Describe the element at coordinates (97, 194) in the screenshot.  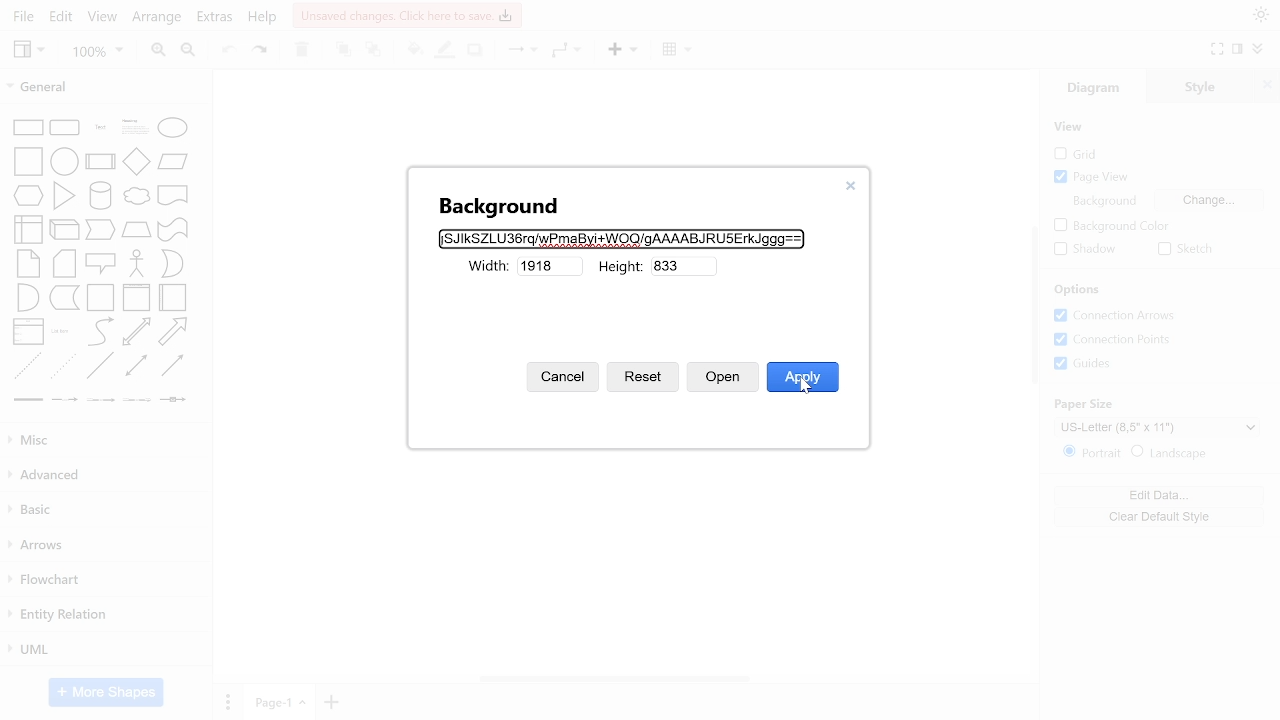
I see `general shapes` at that location.